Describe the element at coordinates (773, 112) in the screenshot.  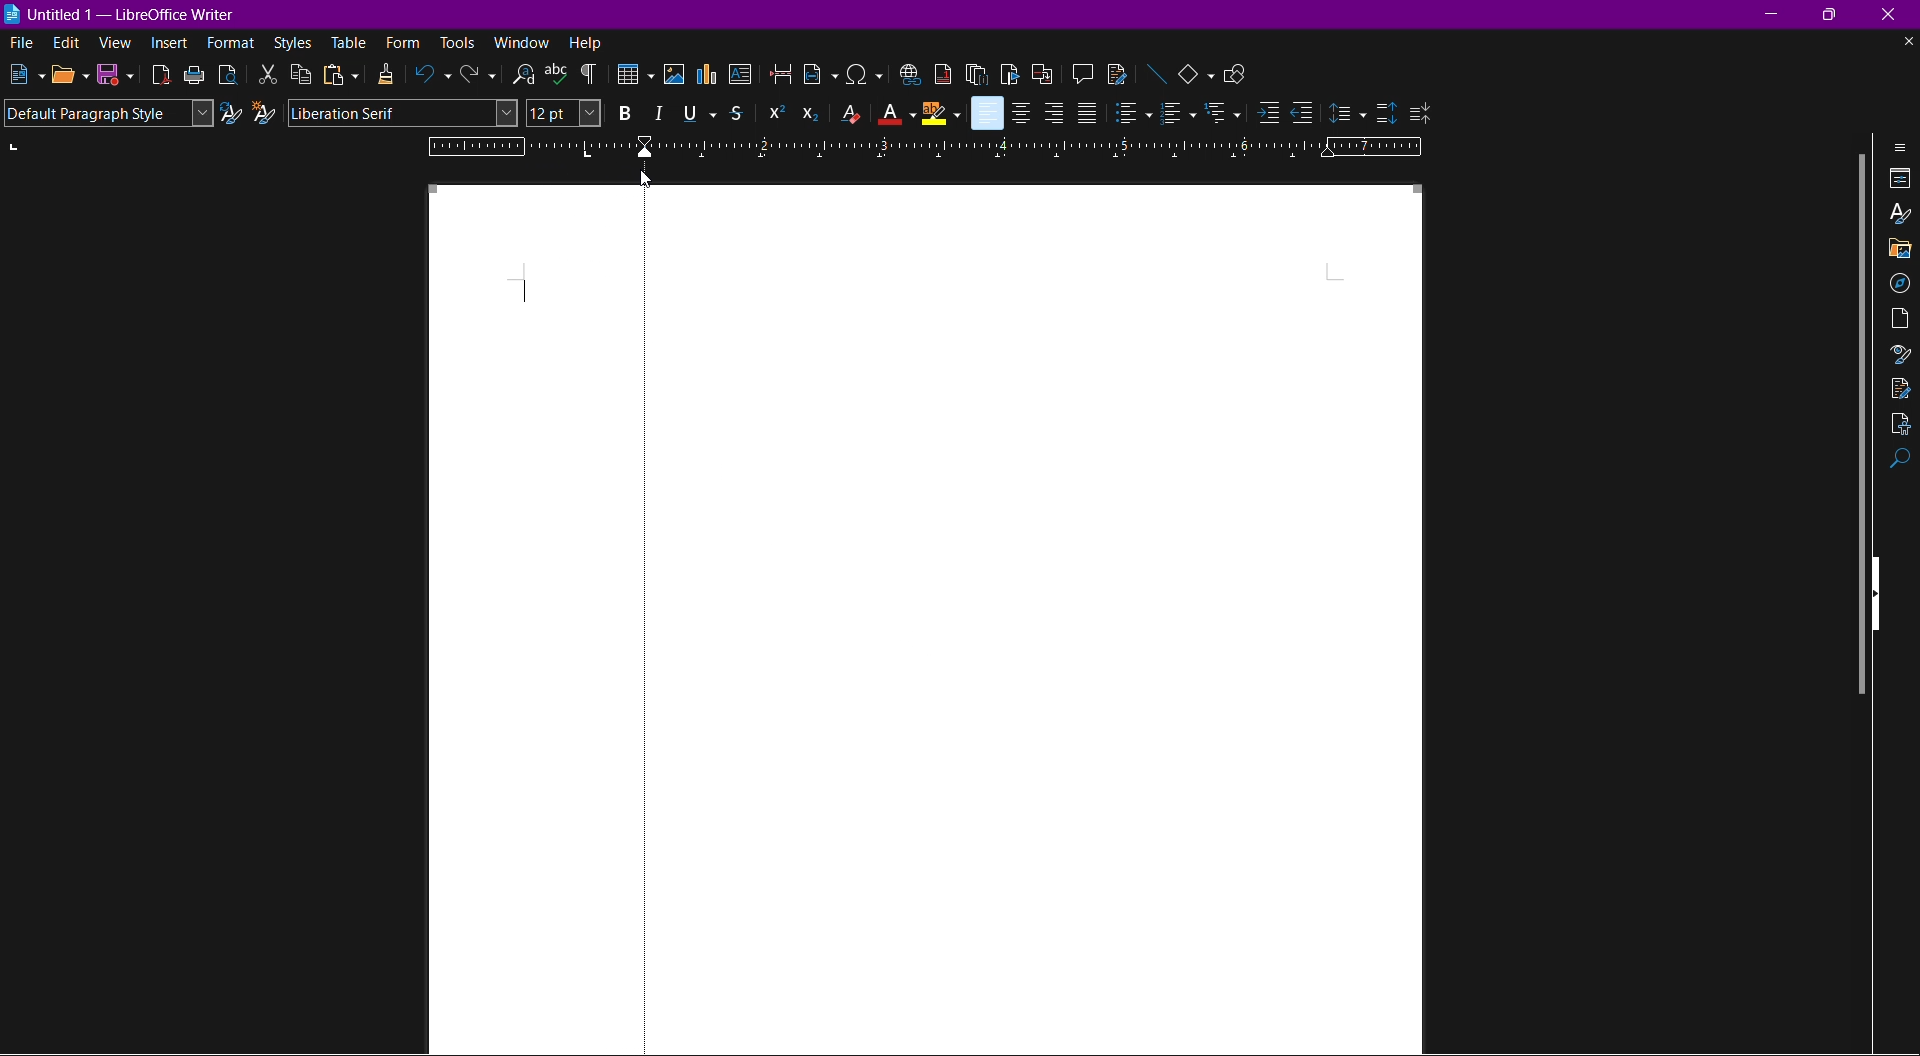
I see `Superscript` at that location.